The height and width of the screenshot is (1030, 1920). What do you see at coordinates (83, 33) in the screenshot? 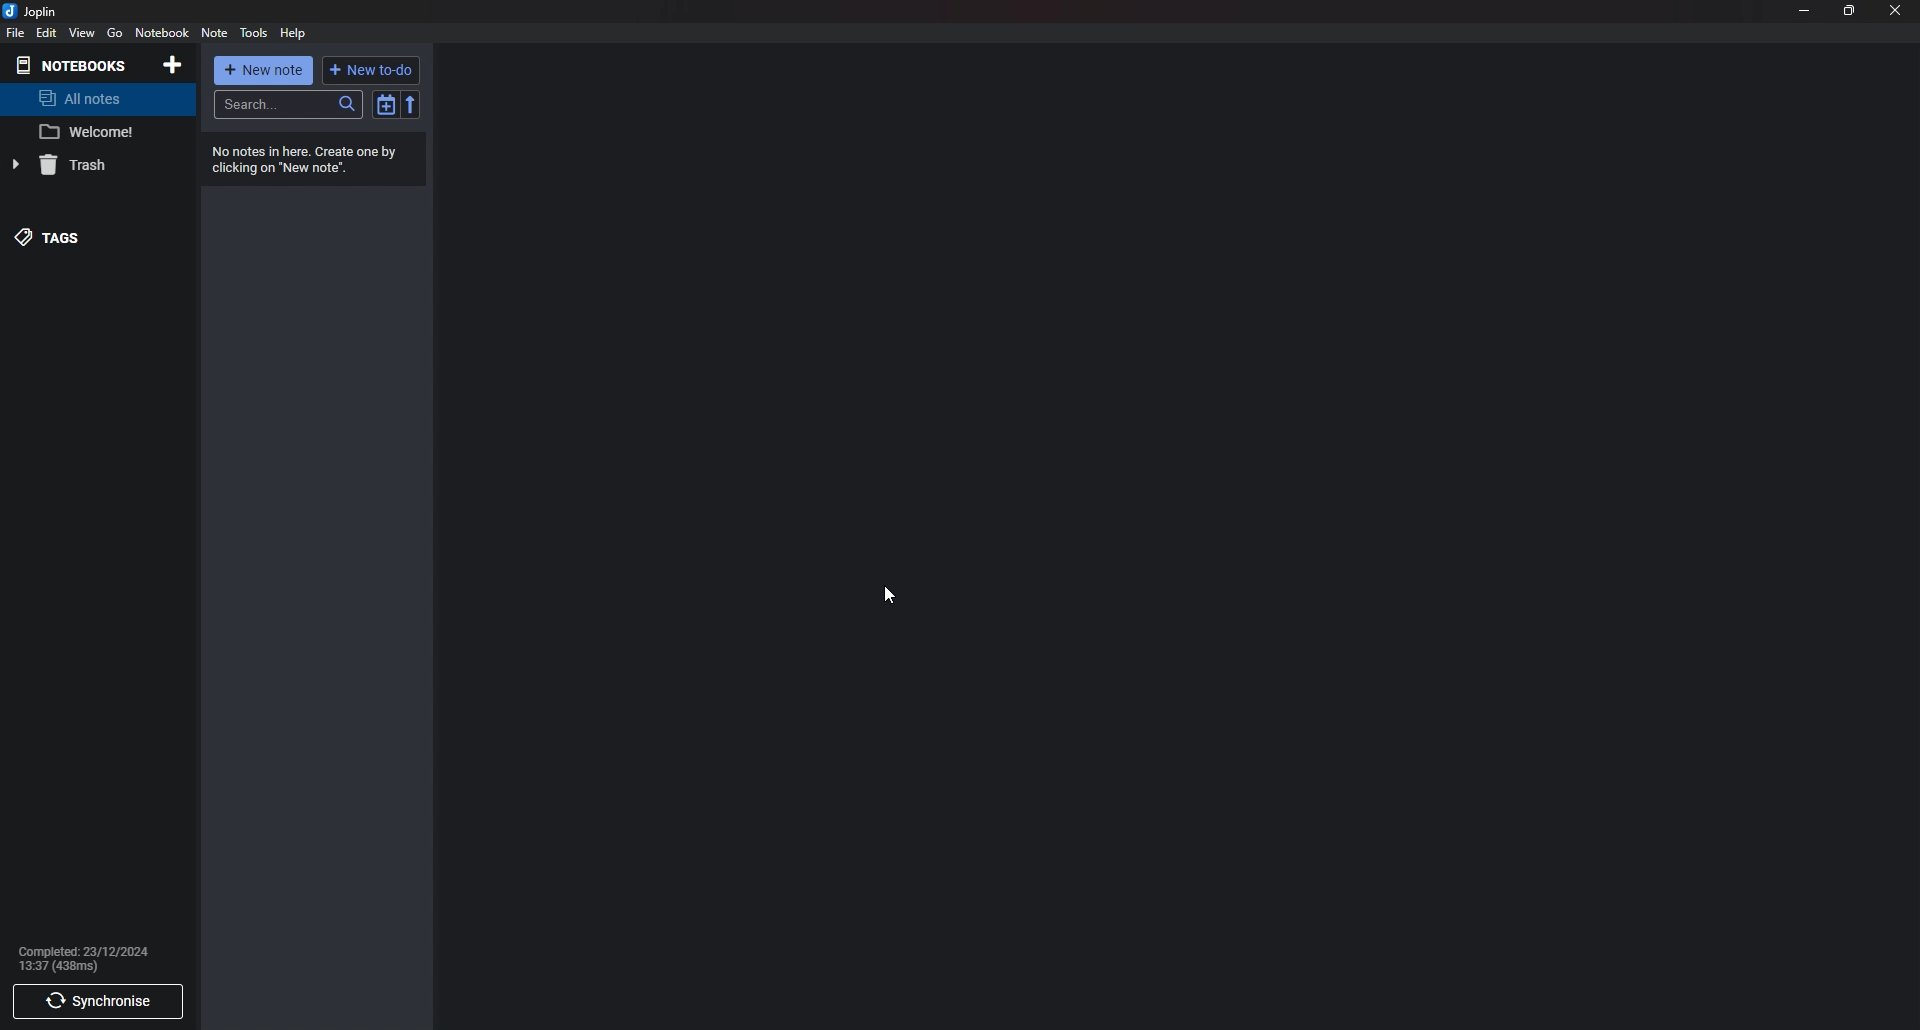
I see `View` at bounding box center [83, 33].